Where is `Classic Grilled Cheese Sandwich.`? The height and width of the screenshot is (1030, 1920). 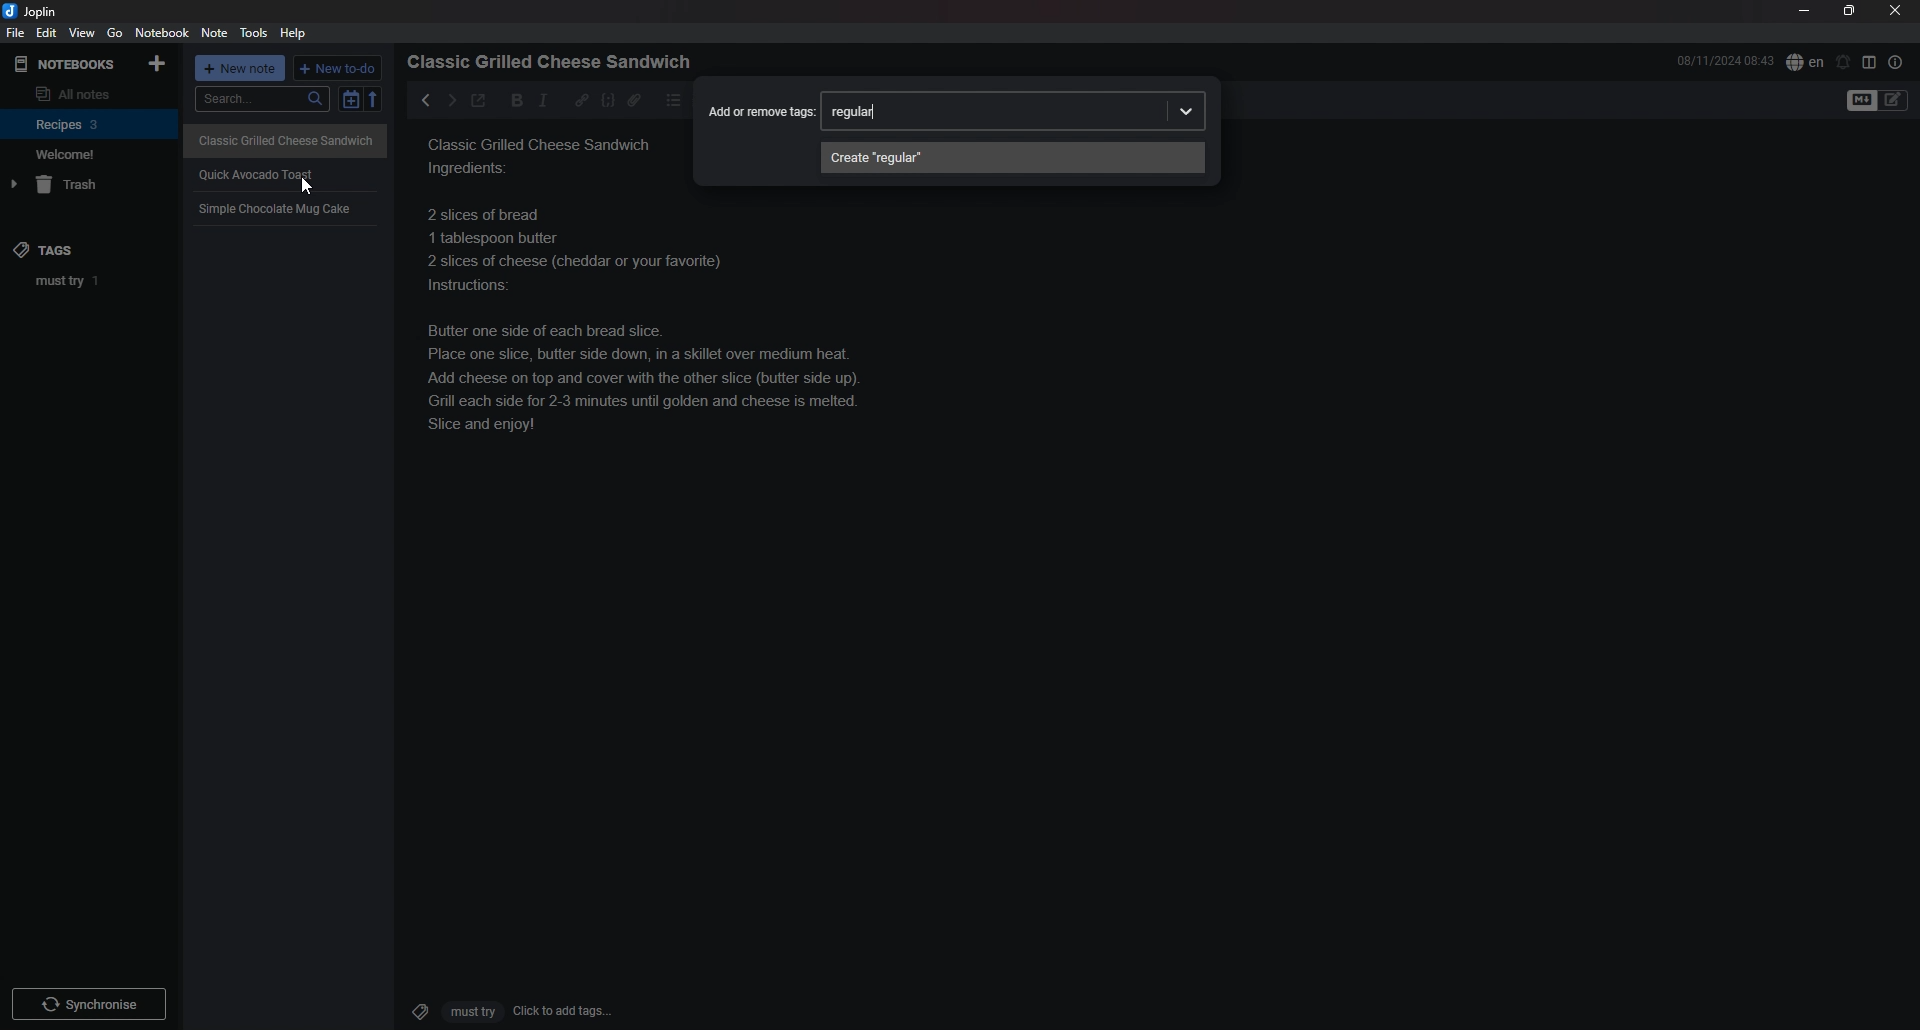 Classic Grilled Cheese Sandwich. is located at coordinates (544, 156).